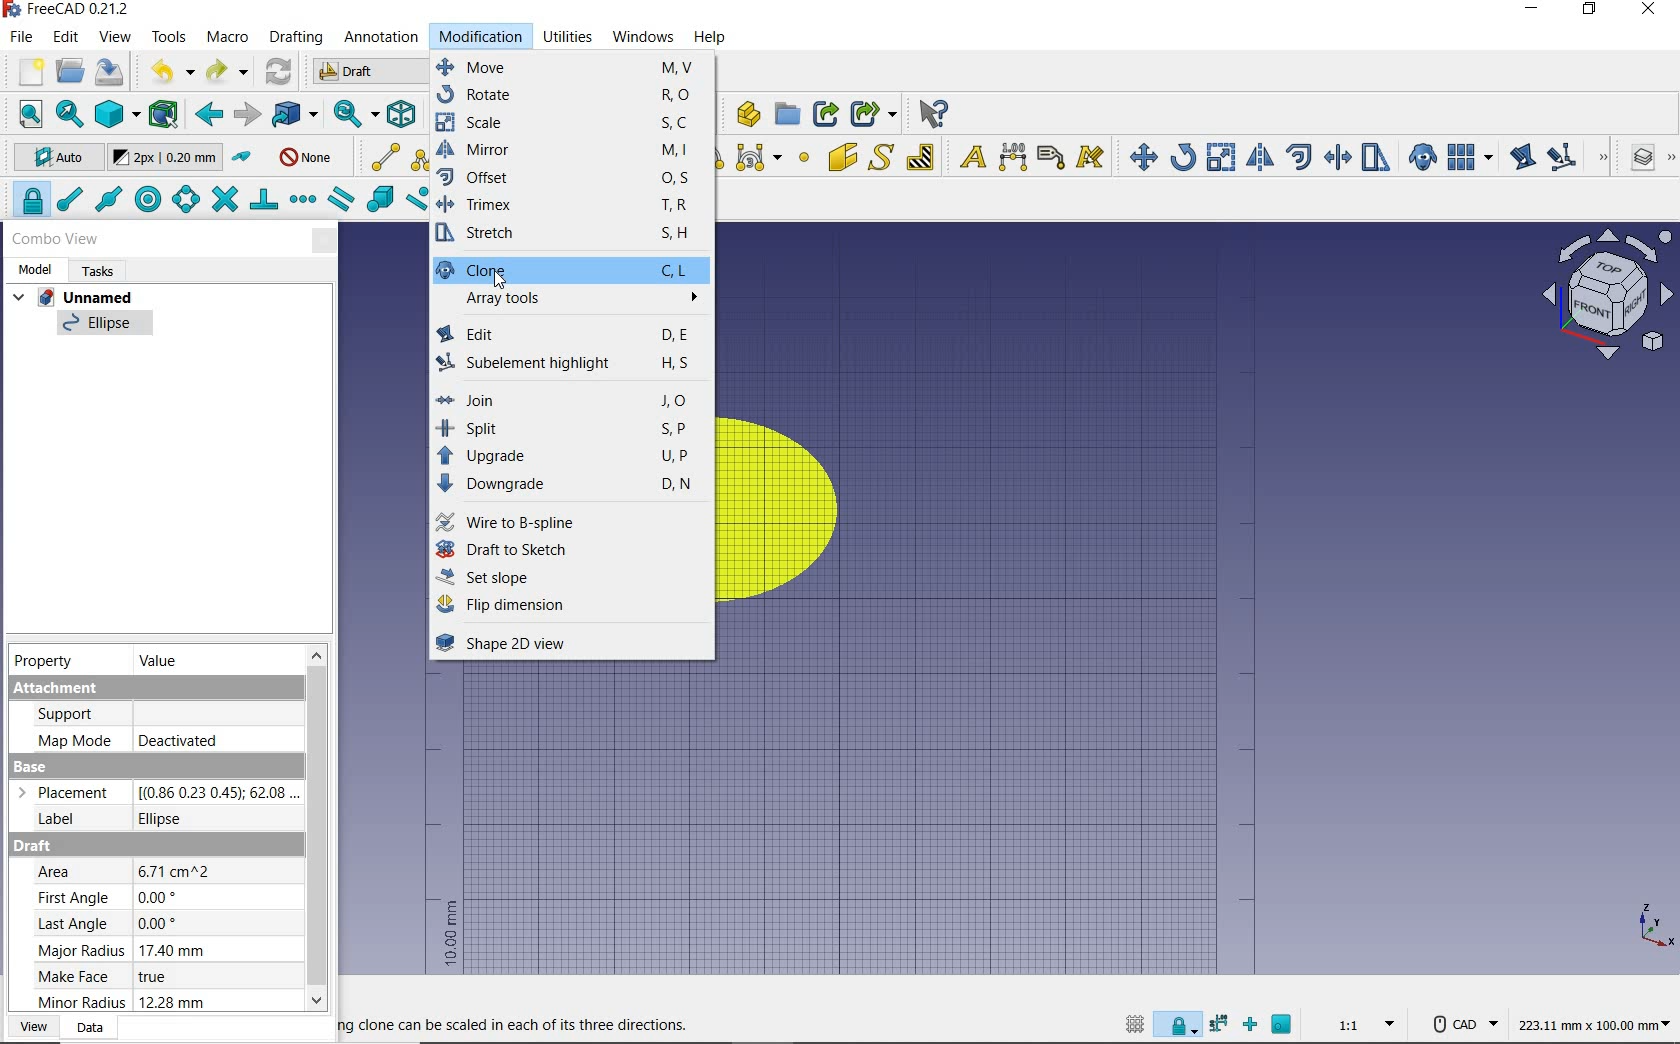 This screenshot has width=1680, height=1044. Describe the element at coordinates (1650, 11) in the screenshot. I see `close` at that location.